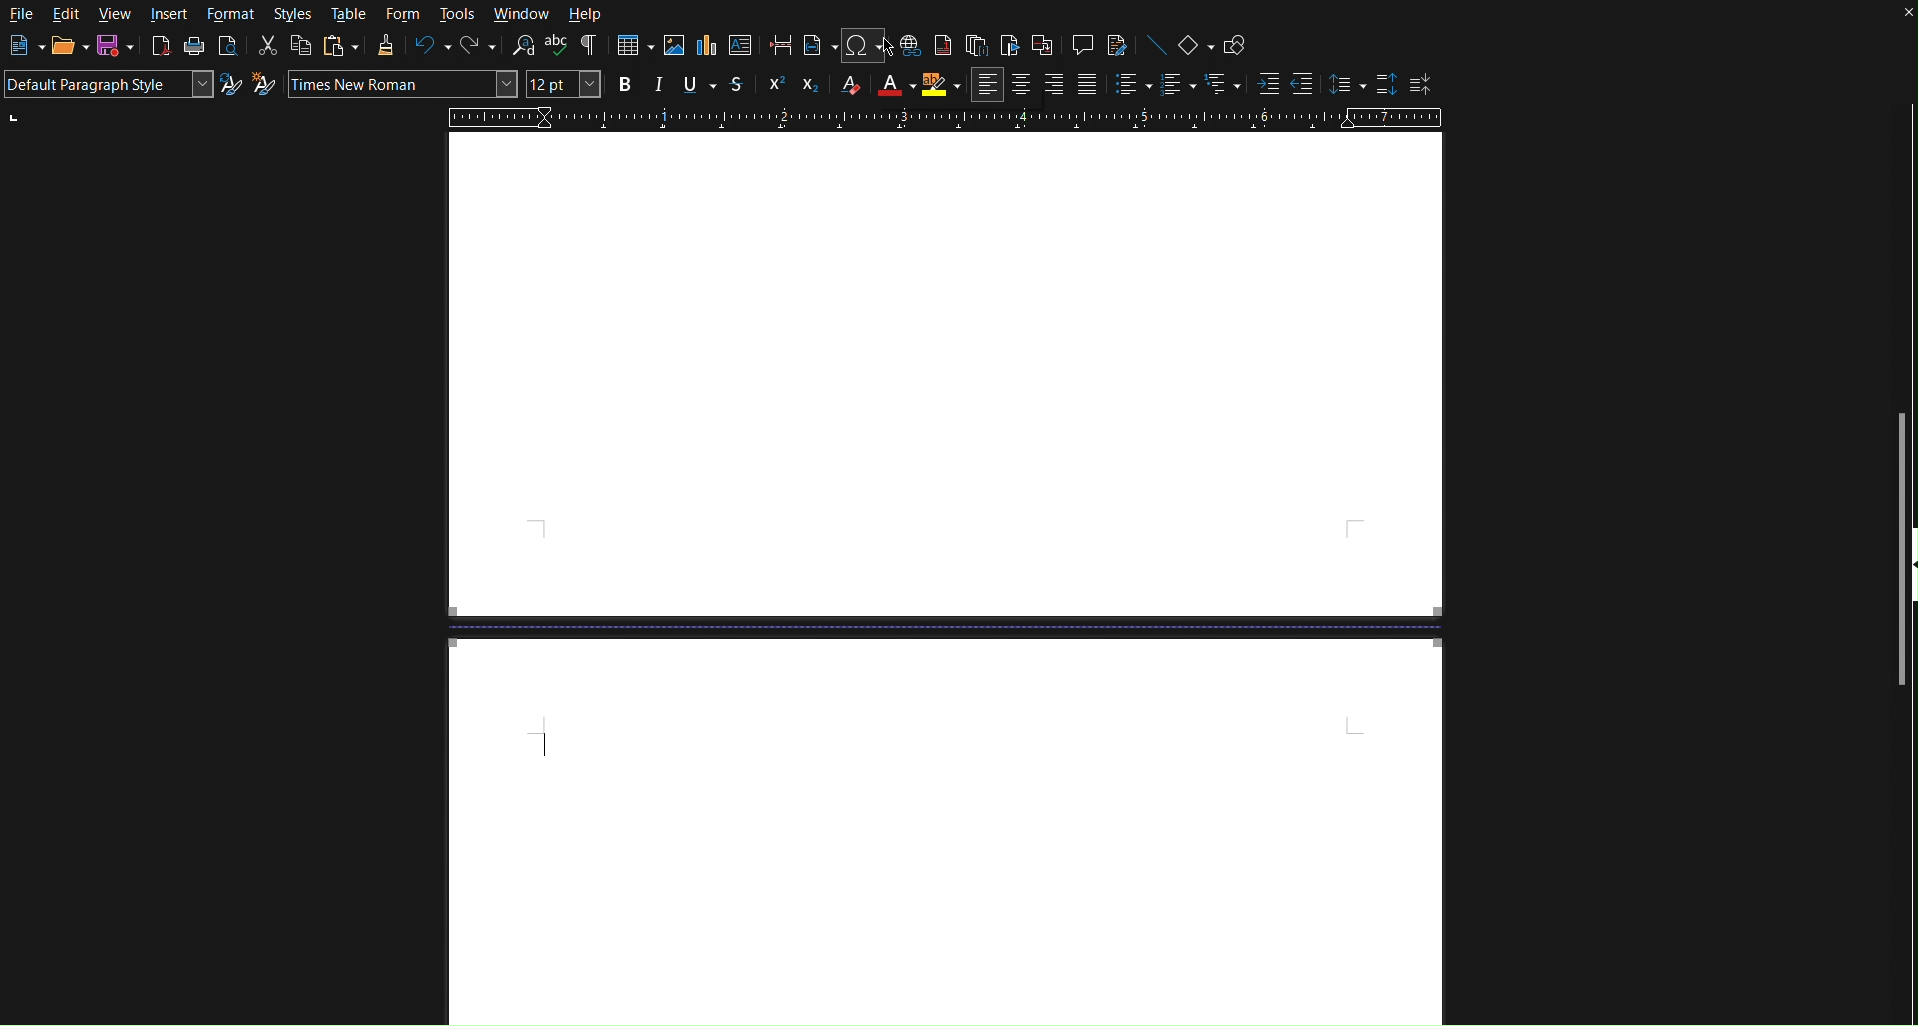 The width and height of the screenshot is (1918, 1026). Describe the element at coordinates (1340, 85) in the screenshot. I see `Set Line Spacing` at that location.